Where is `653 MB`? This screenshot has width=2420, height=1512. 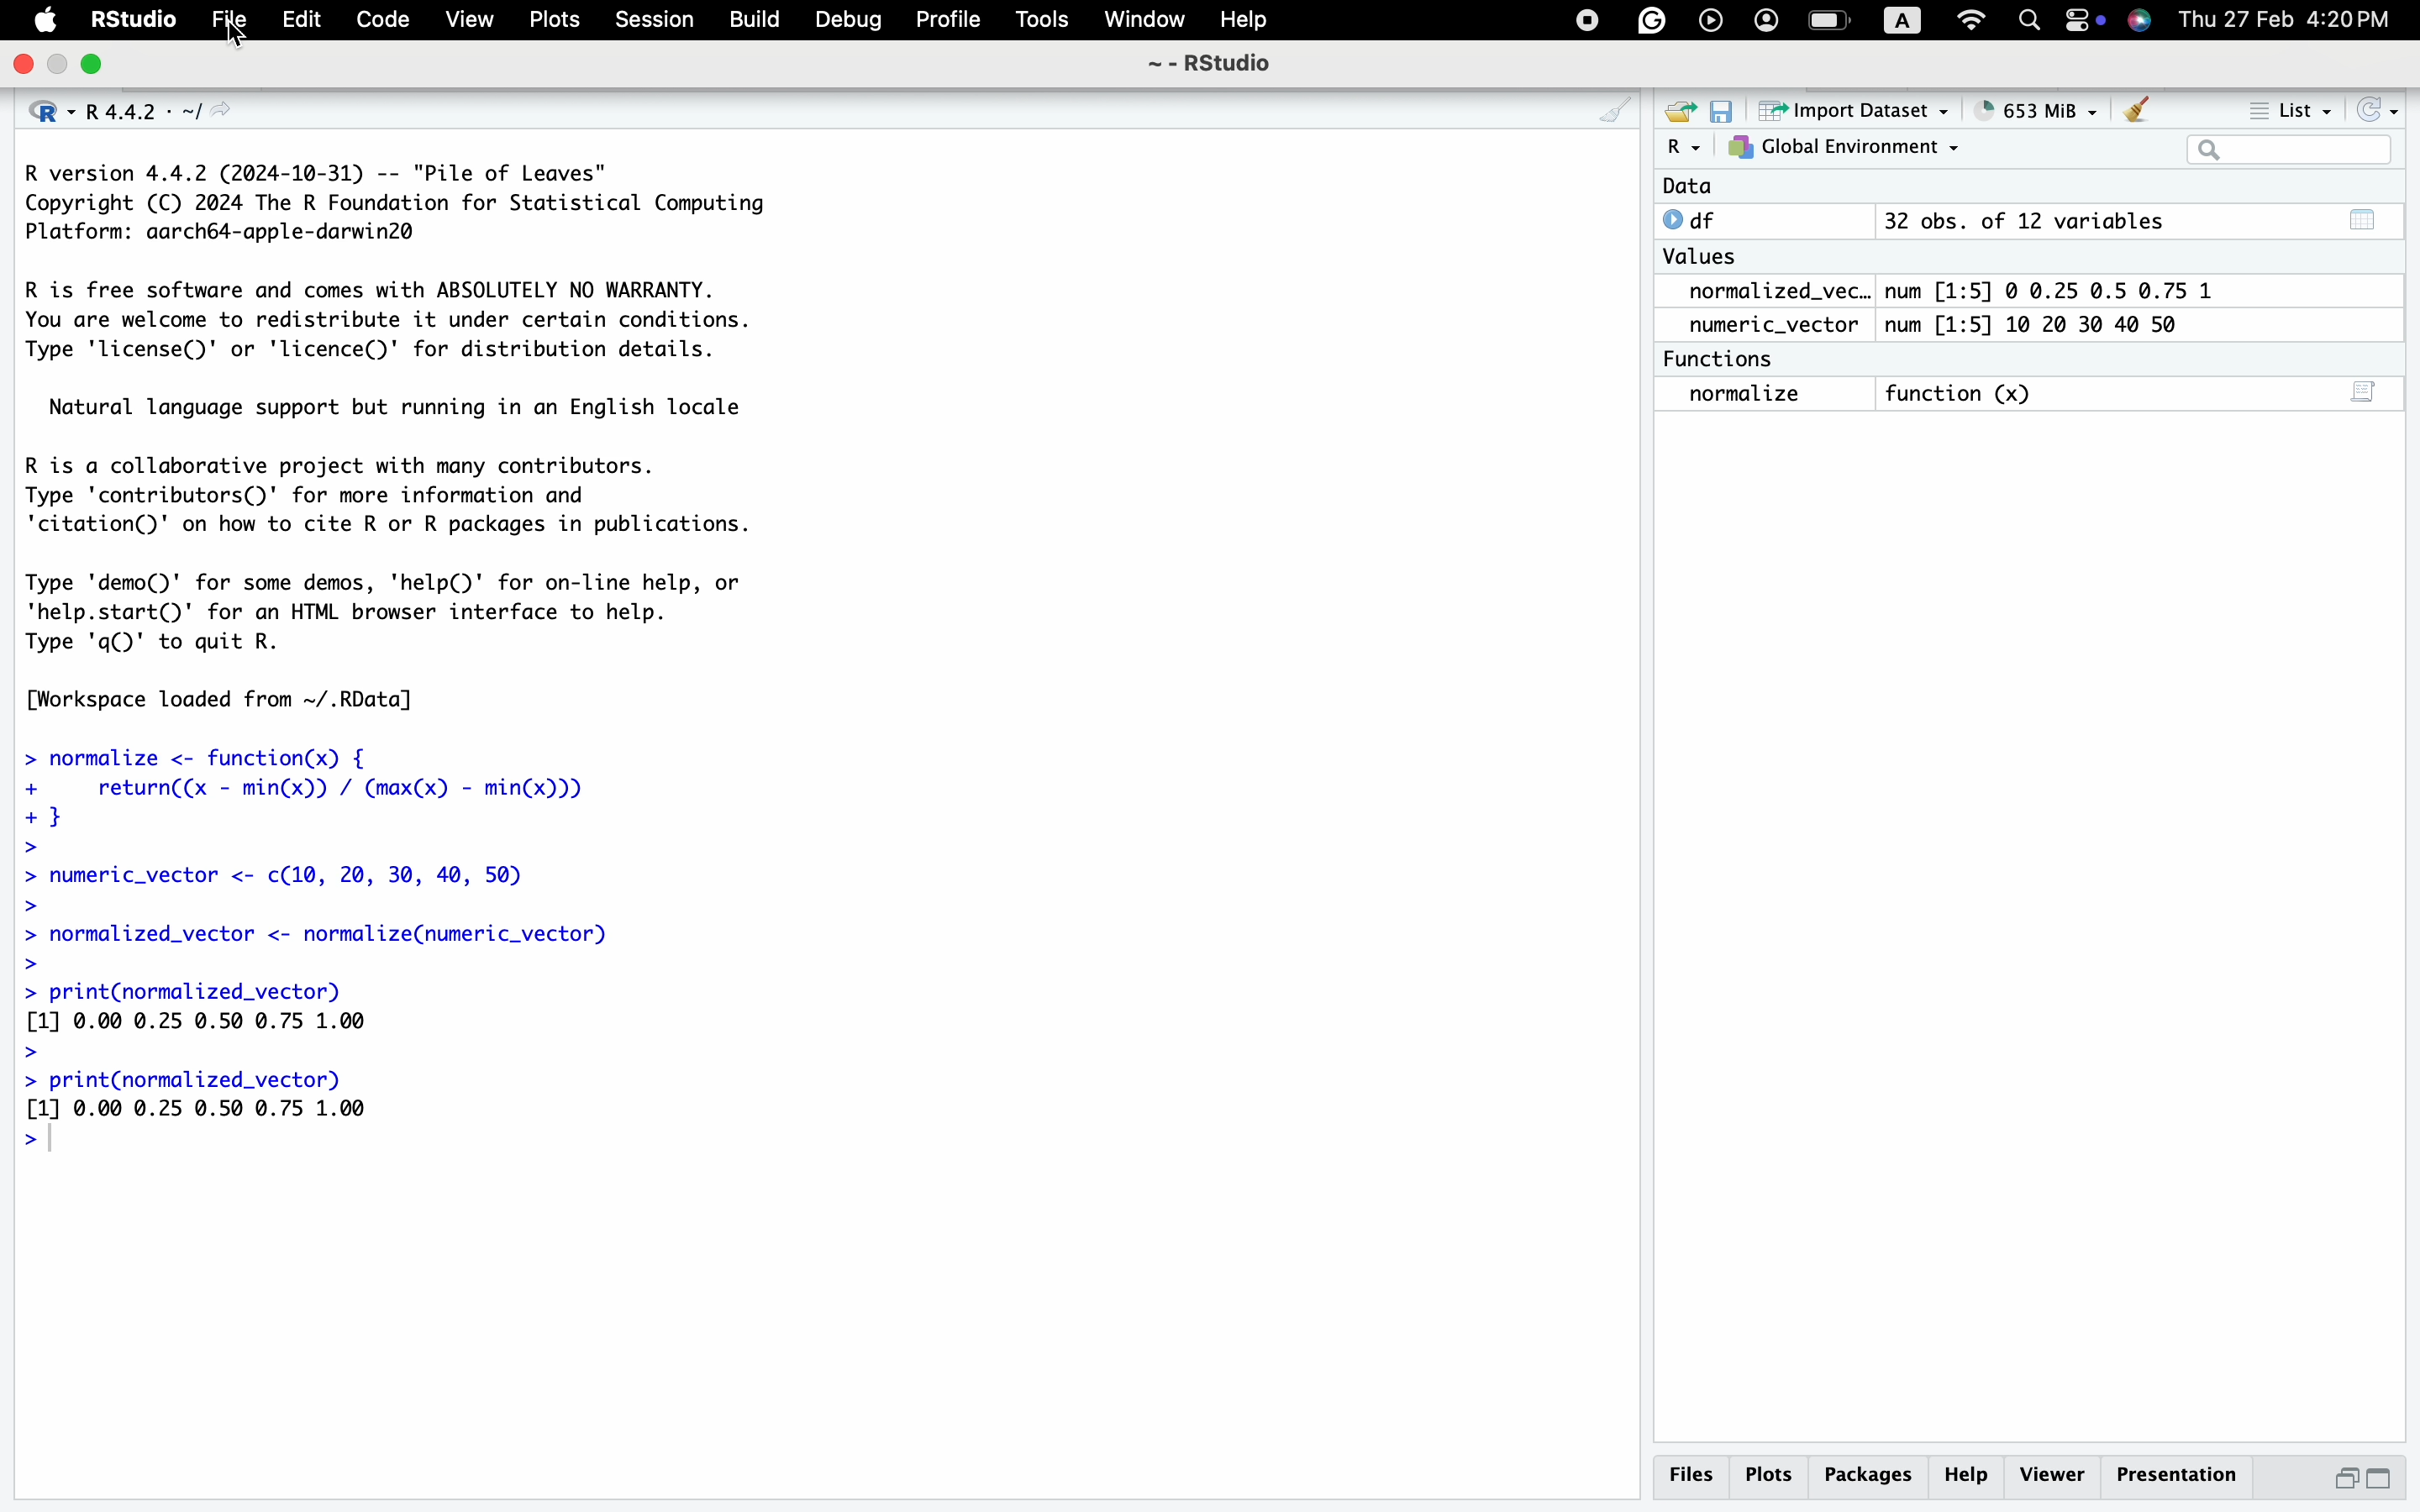
653 MB is located at coordinates (2049, 109).